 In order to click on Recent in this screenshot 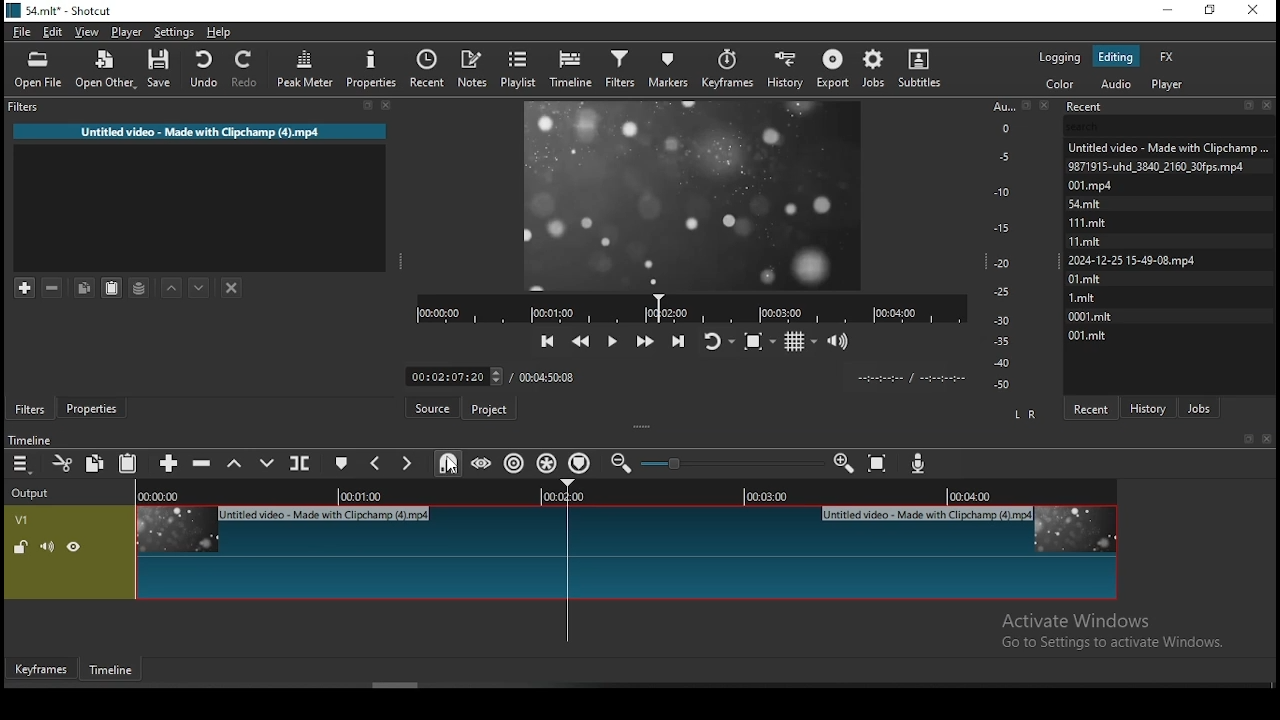, I will do `click(1168, 107)`.